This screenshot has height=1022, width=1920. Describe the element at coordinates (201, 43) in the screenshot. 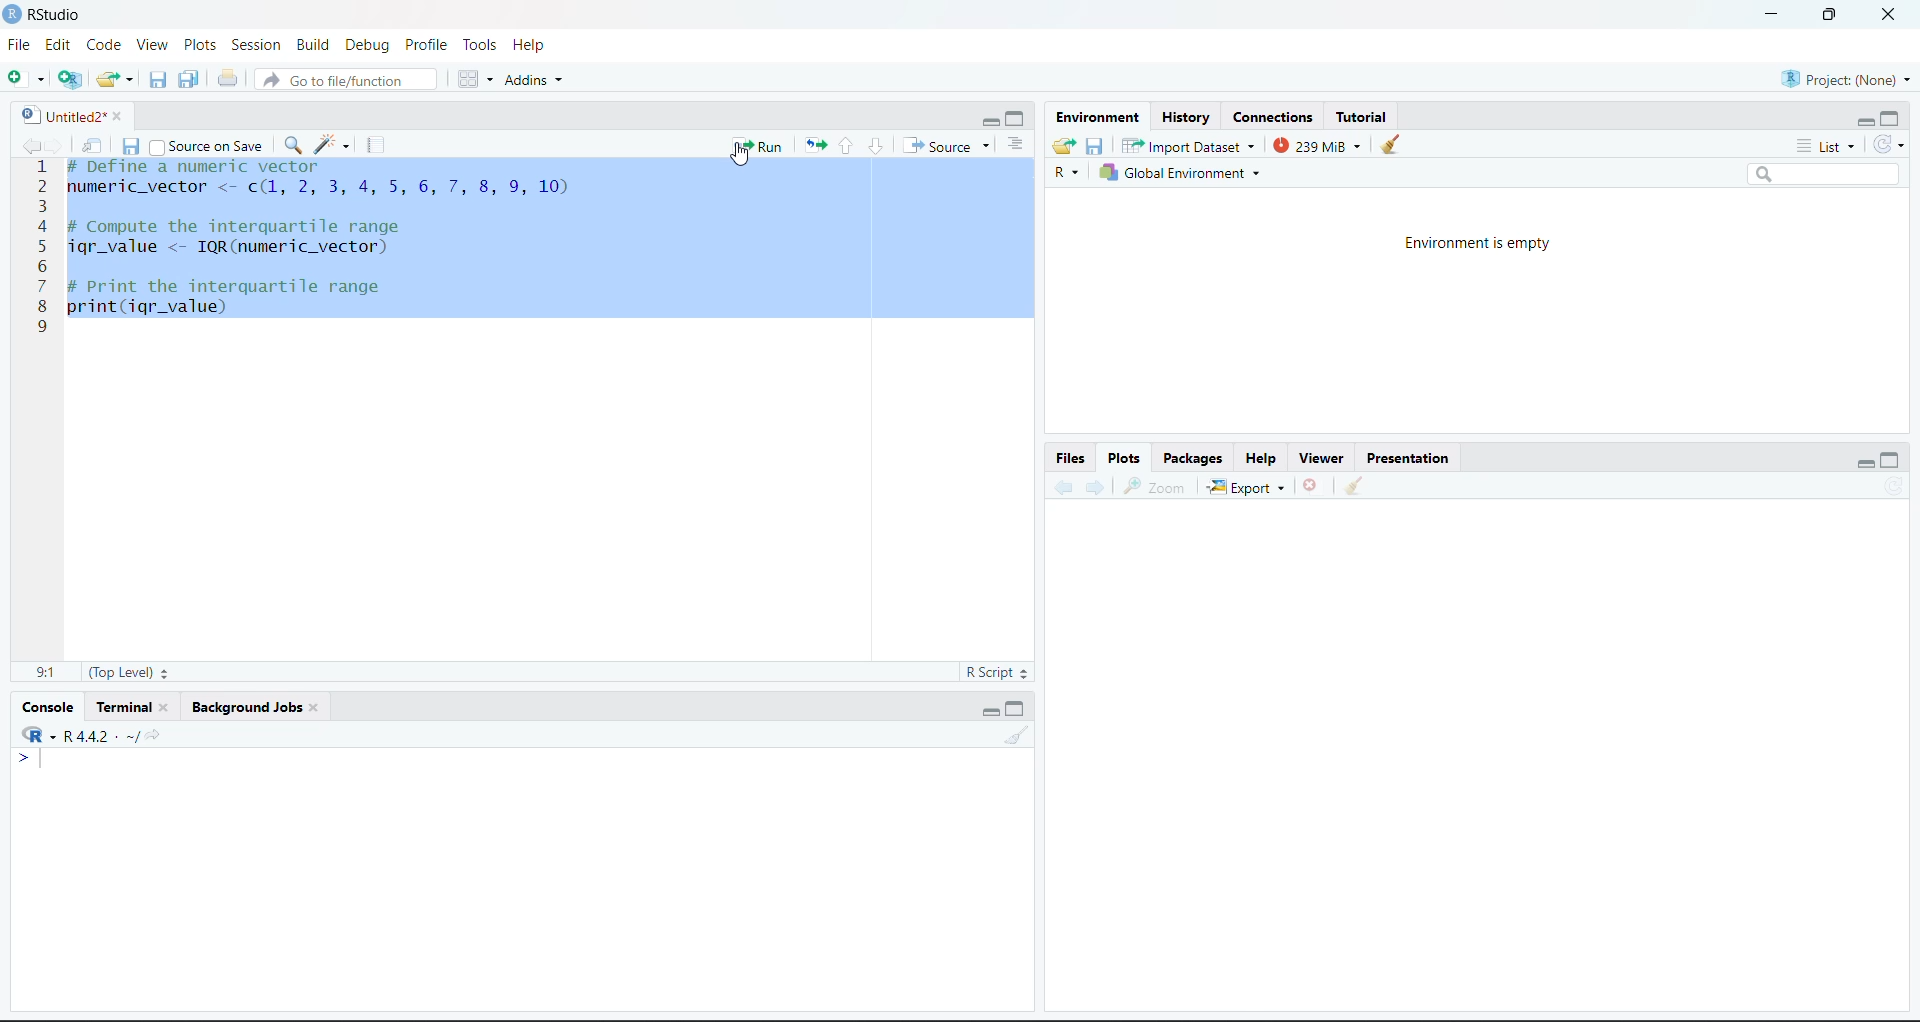

I see `Plots` at that location.